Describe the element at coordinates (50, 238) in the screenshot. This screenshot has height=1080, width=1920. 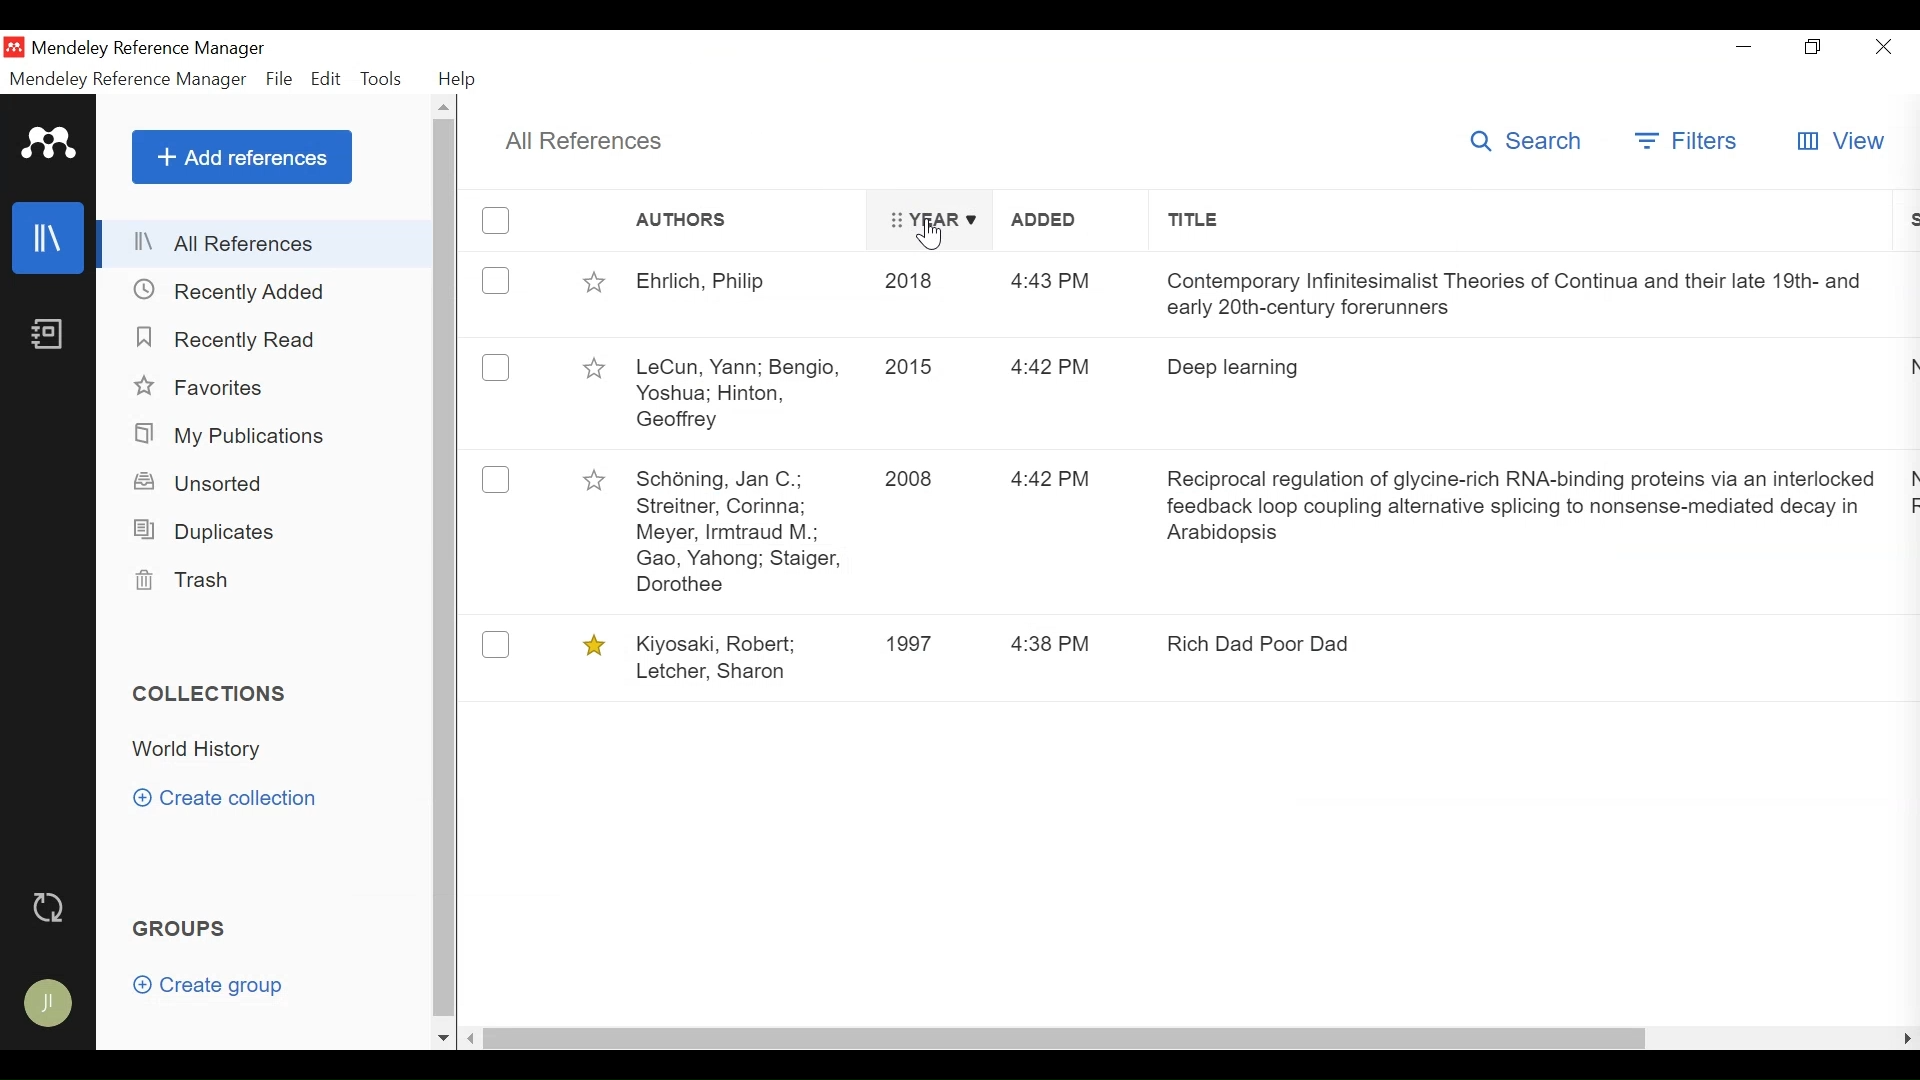
I see `Library` at that location.